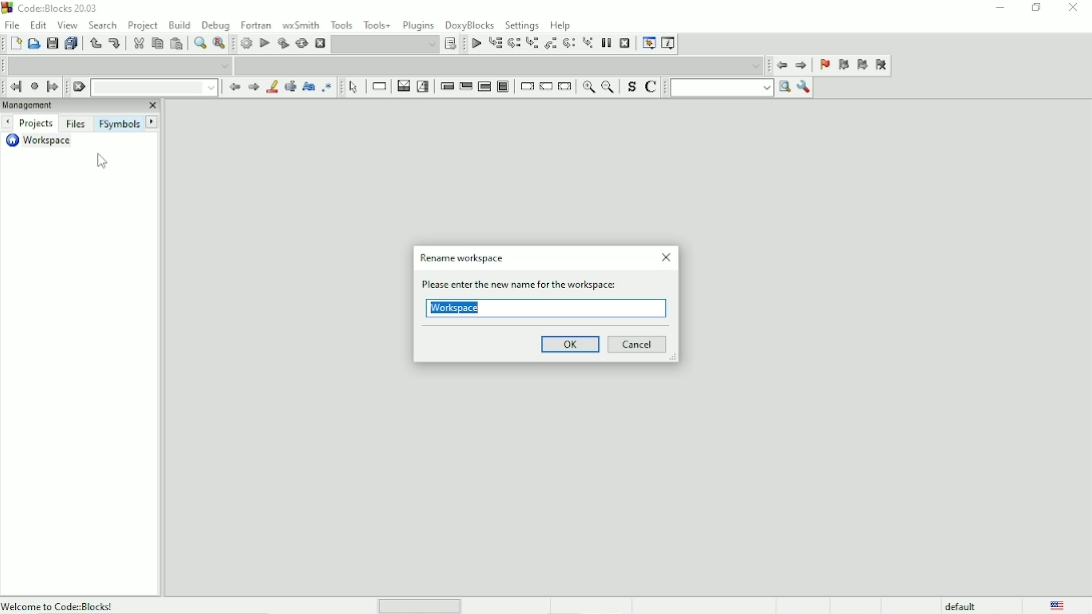 The width and height of the screenshot is (1092, 614). Describe the element at coordinates (104, 160) in the screenshot. I see `Cursor` at that location.